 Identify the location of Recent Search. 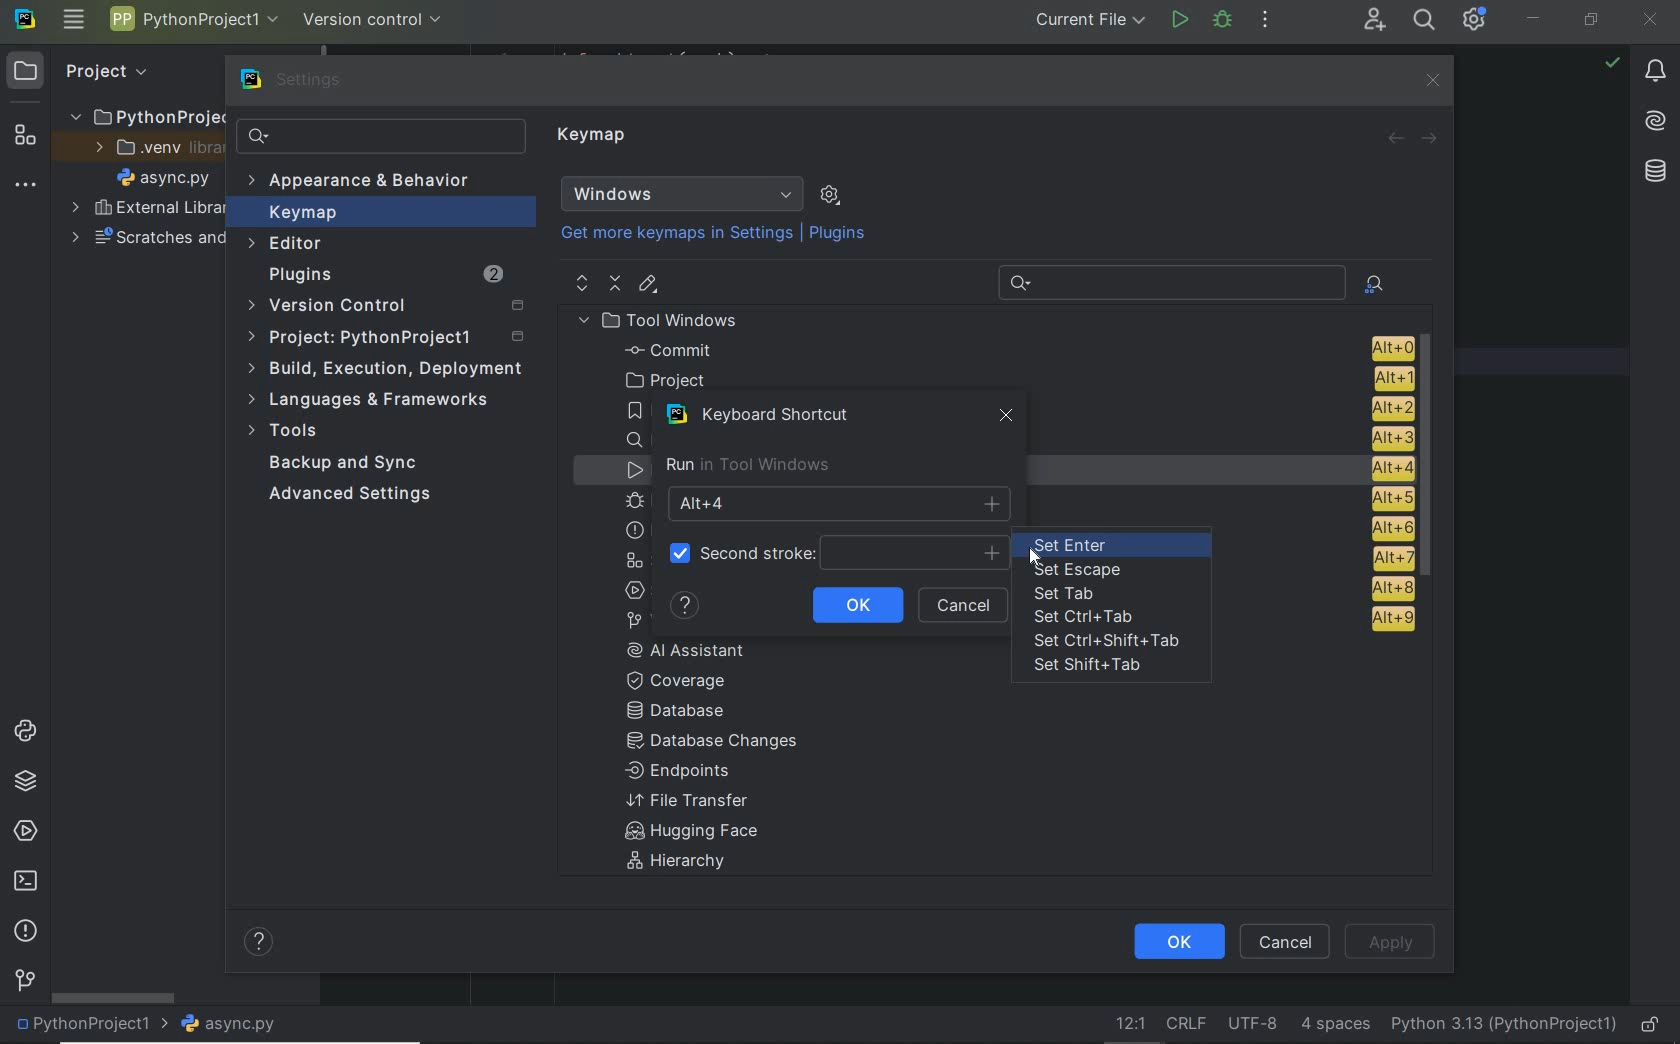
(1168, 280).